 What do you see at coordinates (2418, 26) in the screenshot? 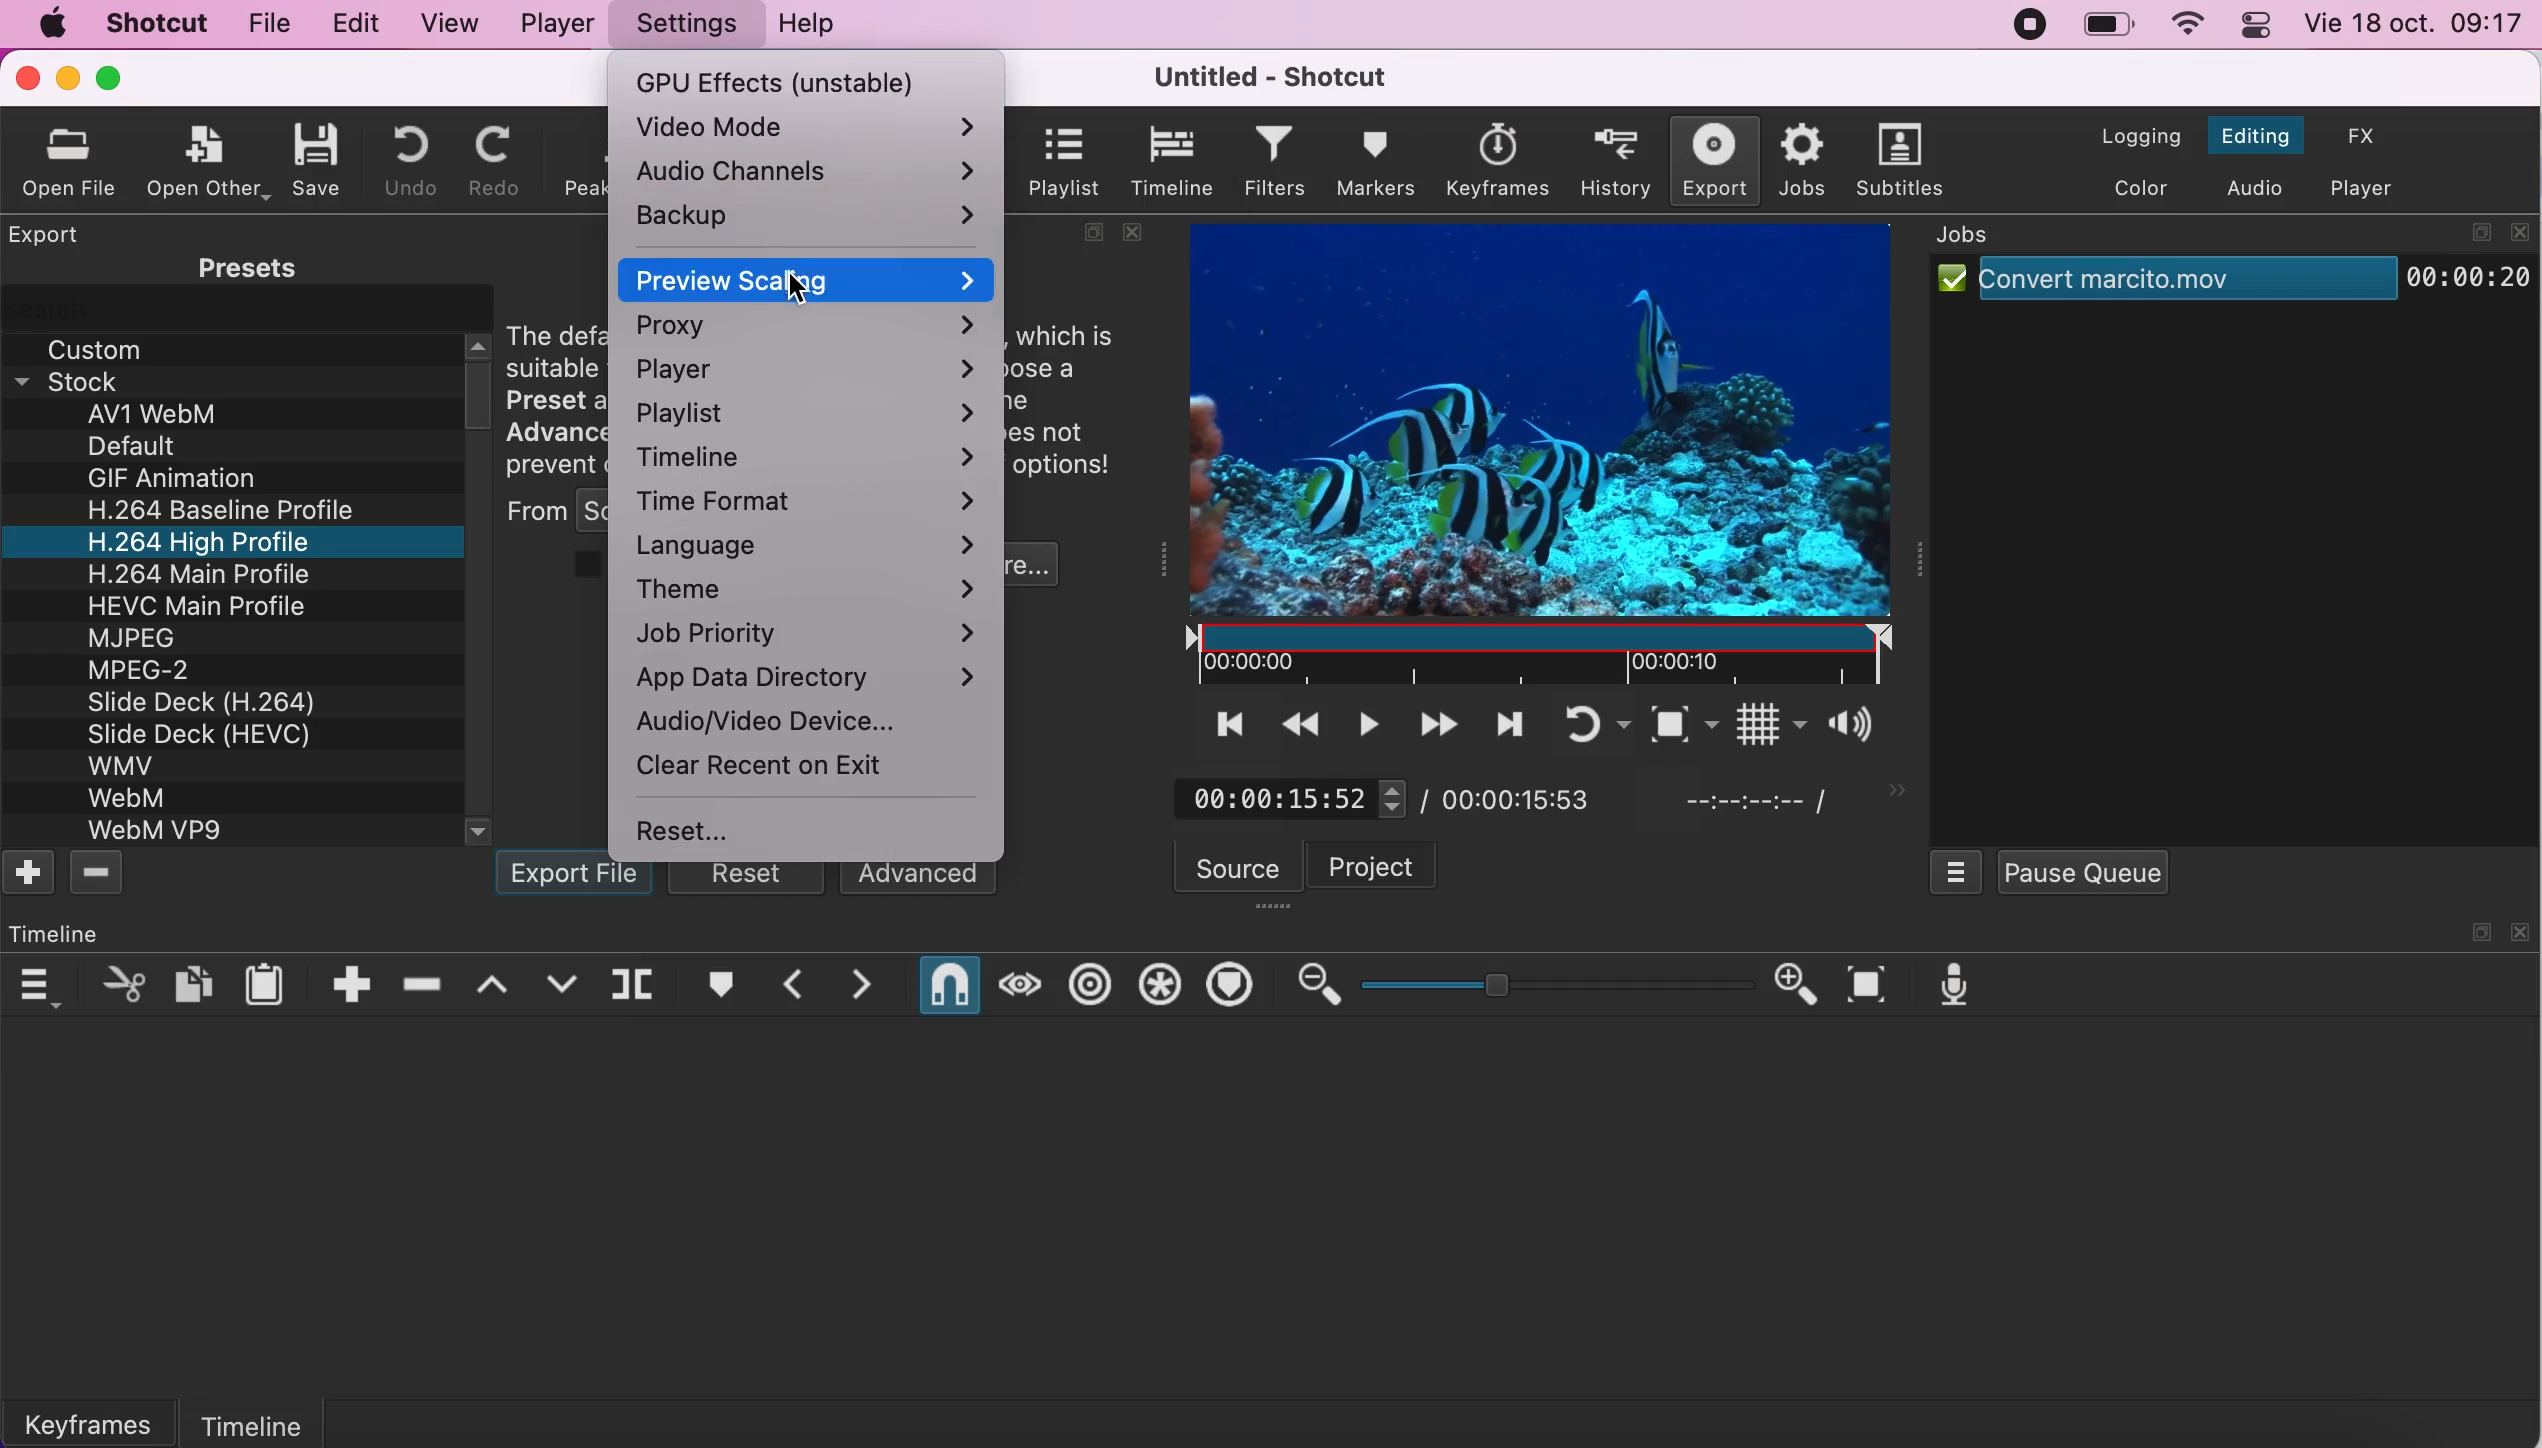
I see `time and date` at bounding box center [2418, 26].